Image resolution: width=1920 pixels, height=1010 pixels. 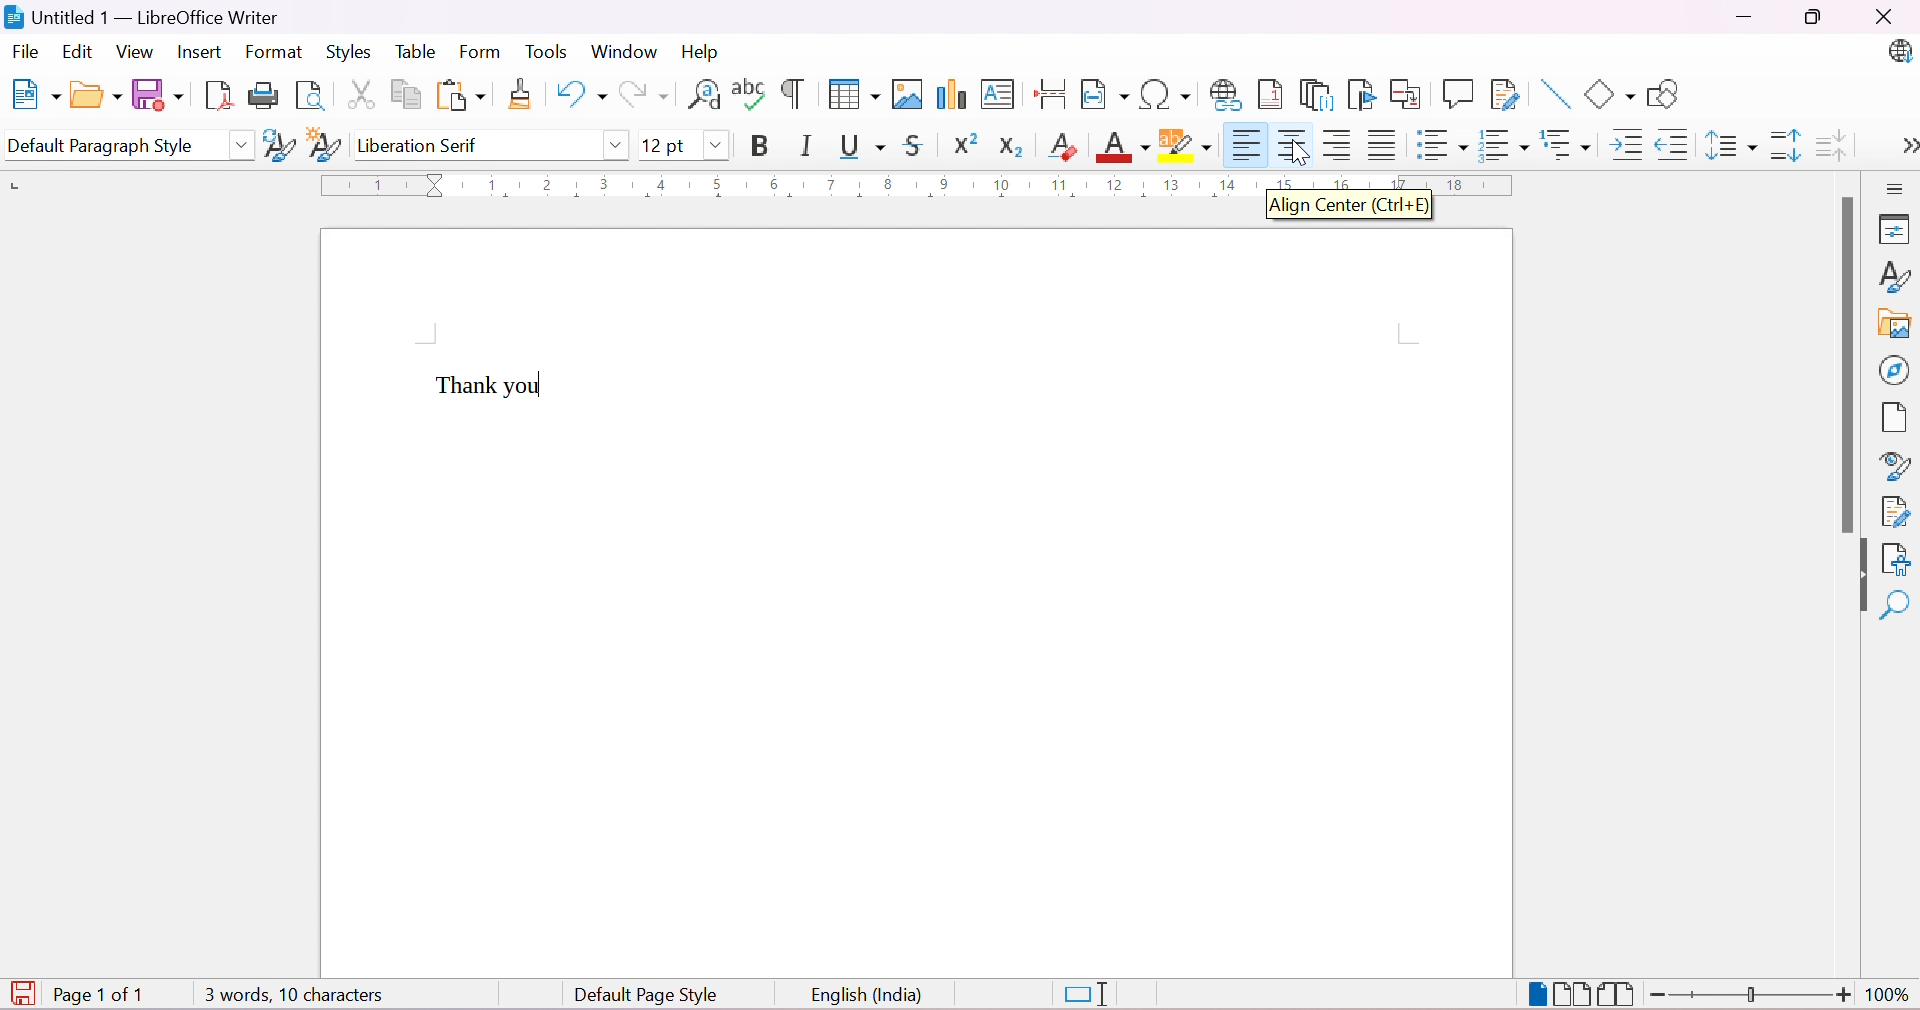 I want to click on Insert Bookmark, so click(x=1359, y=94).